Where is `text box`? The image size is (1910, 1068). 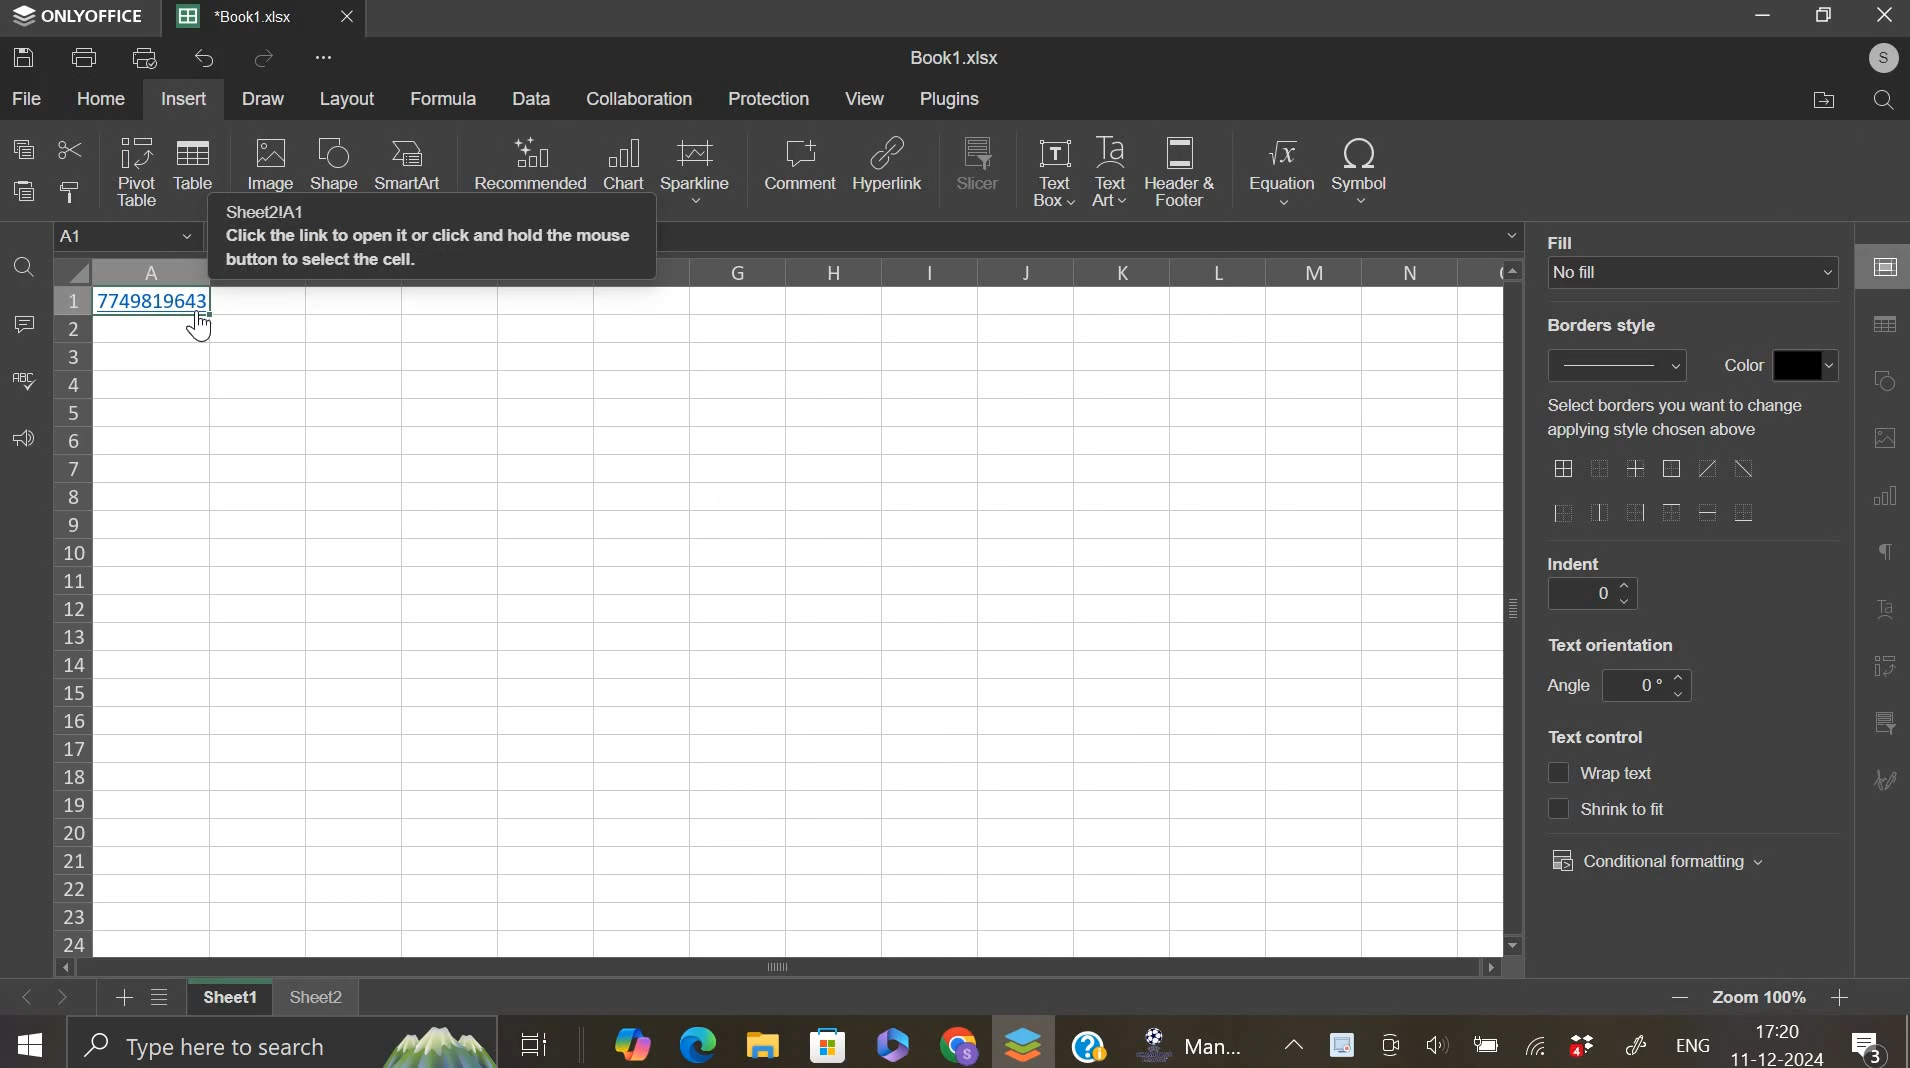
text box is located at coordinates (1052, 171).